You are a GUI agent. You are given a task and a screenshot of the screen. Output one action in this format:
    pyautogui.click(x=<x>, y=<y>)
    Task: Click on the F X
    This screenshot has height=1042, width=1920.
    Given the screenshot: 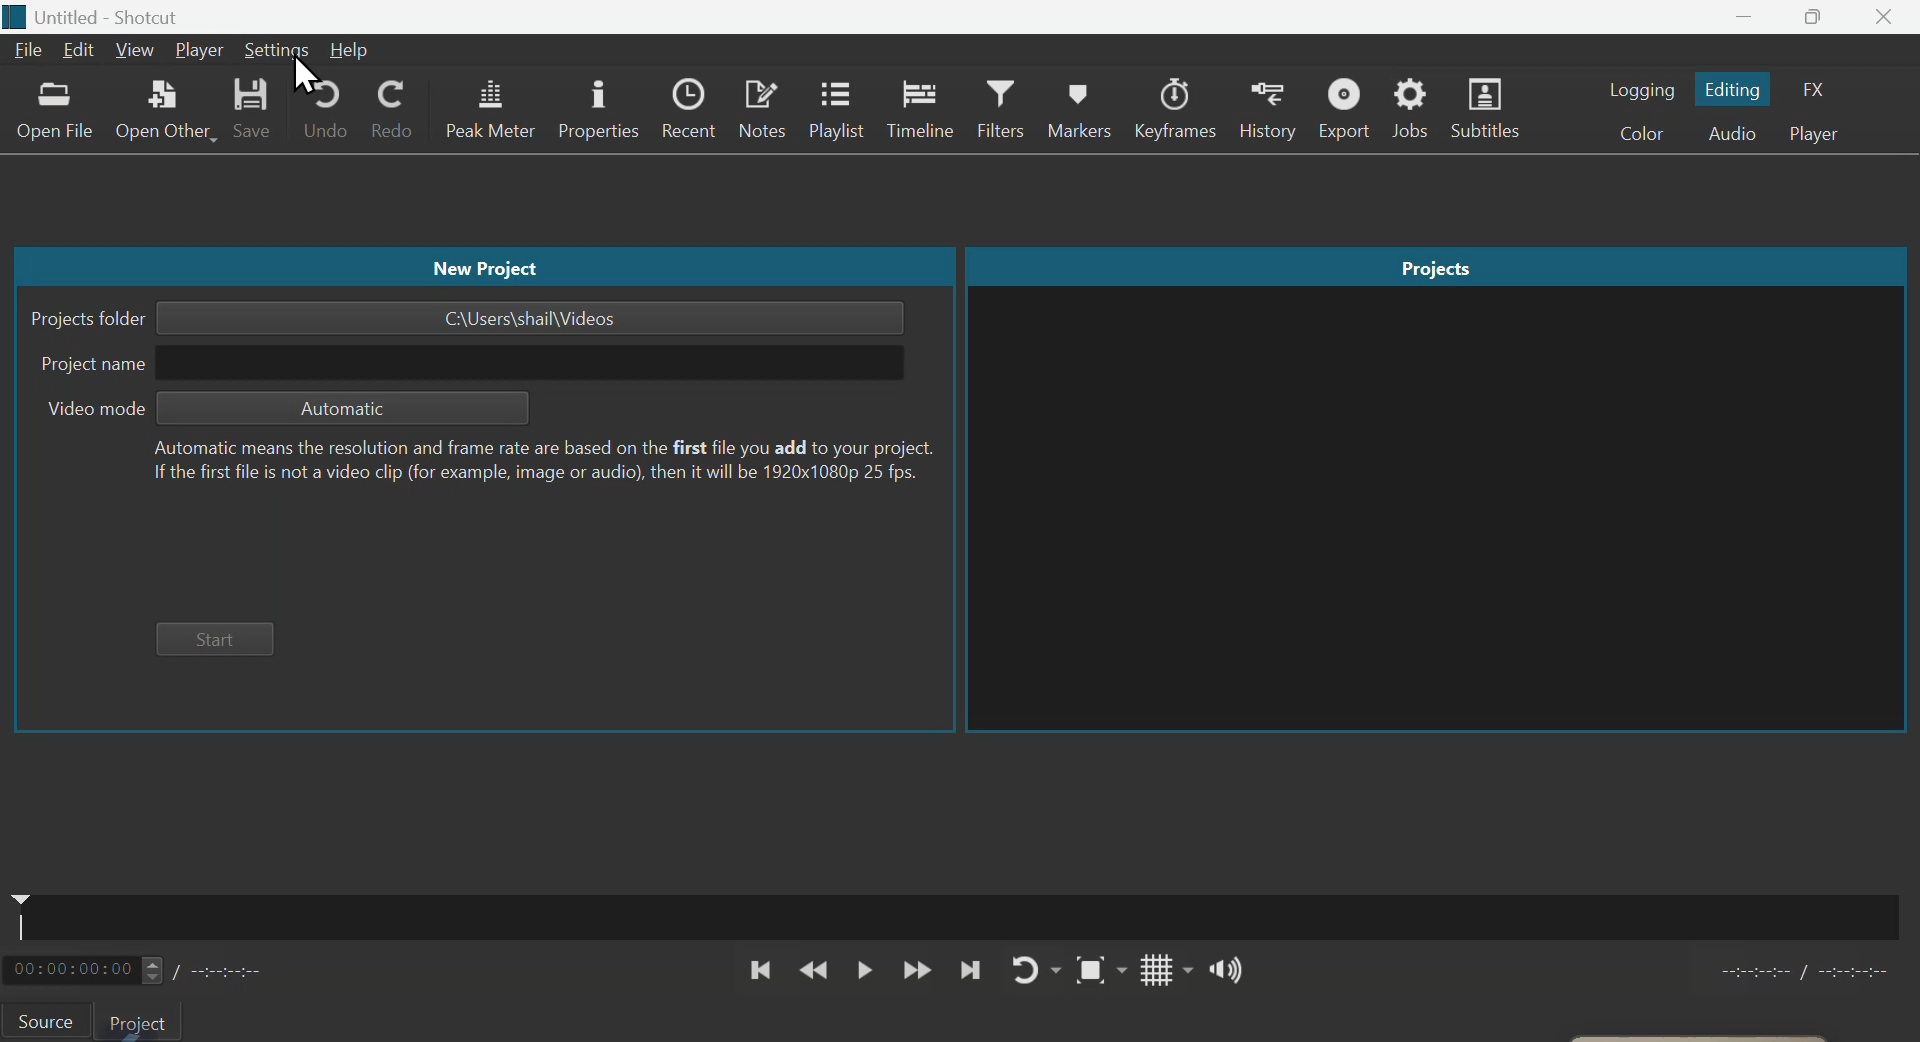 What is the action you would take?
    pyautogui.click(x=1825, y=86)
    